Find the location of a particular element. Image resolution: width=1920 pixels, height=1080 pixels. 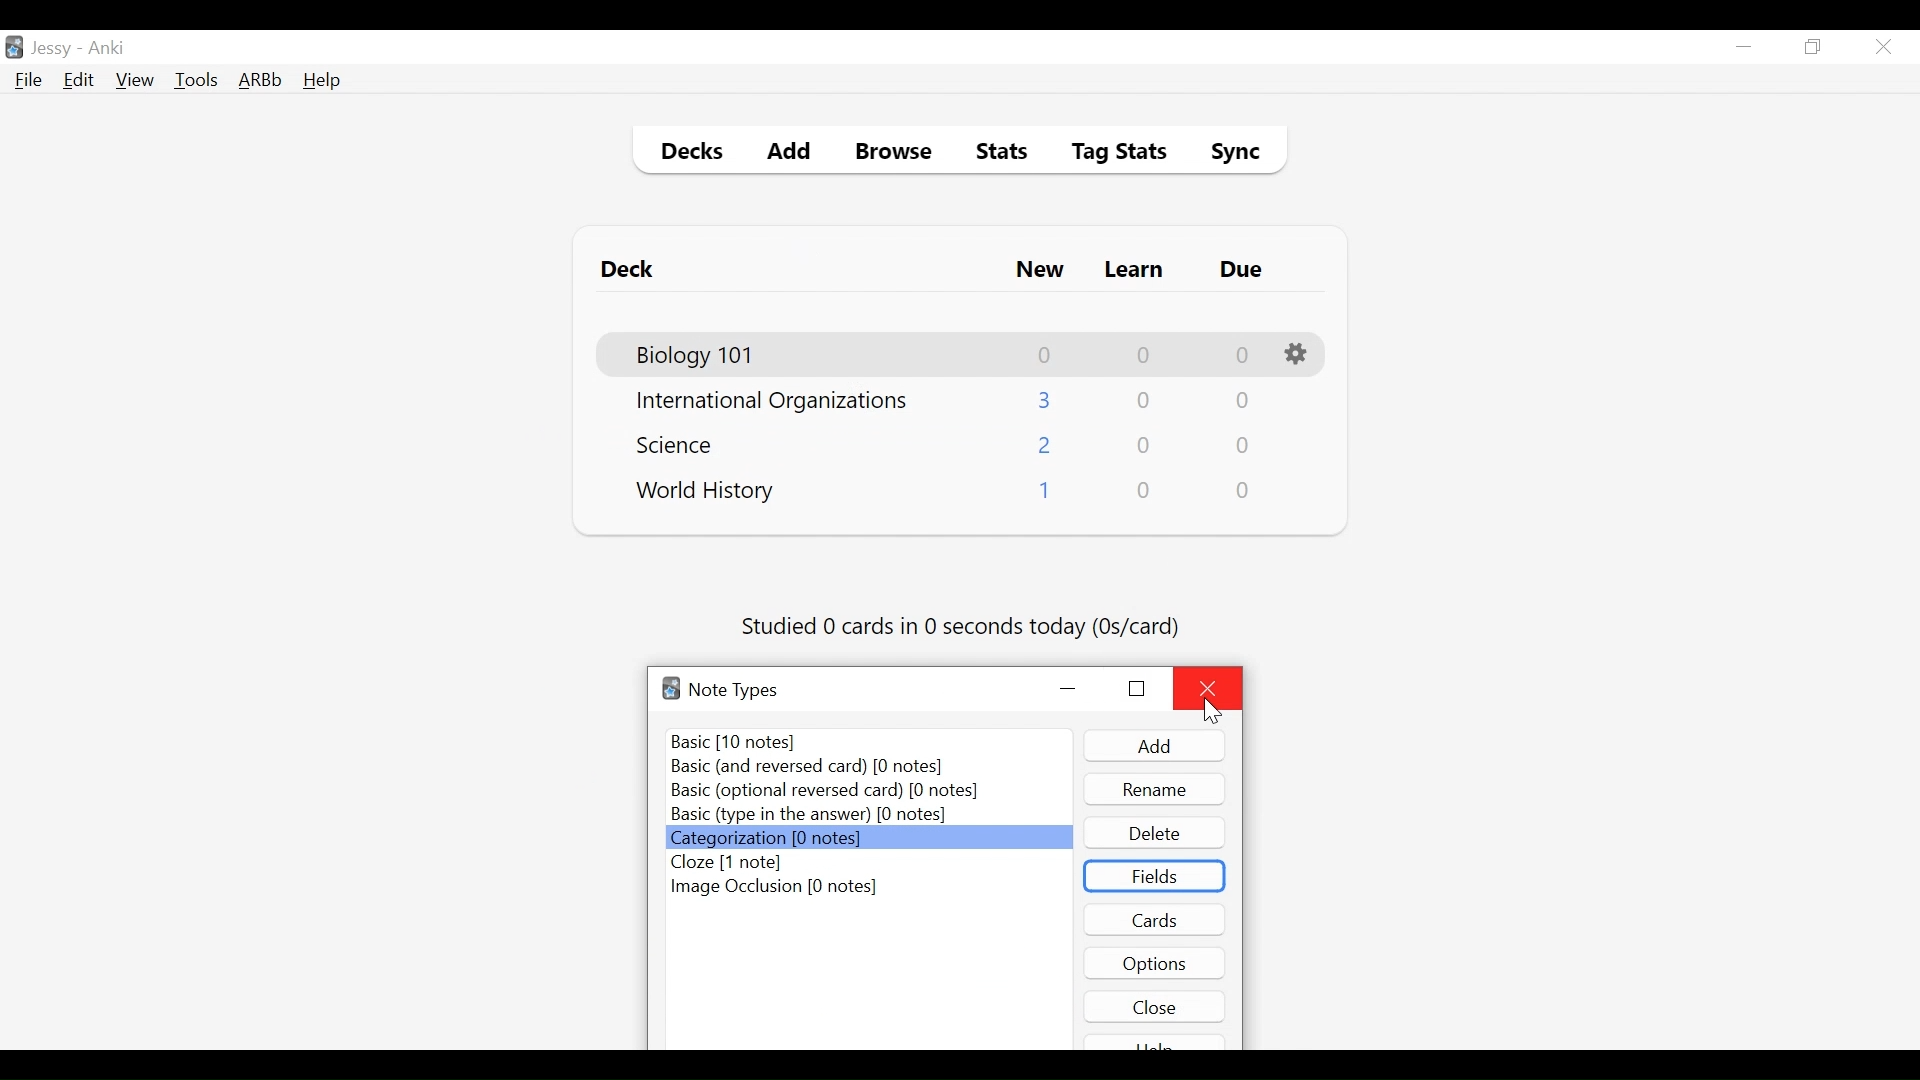

Deck Name is located at coordinates (772, 402).